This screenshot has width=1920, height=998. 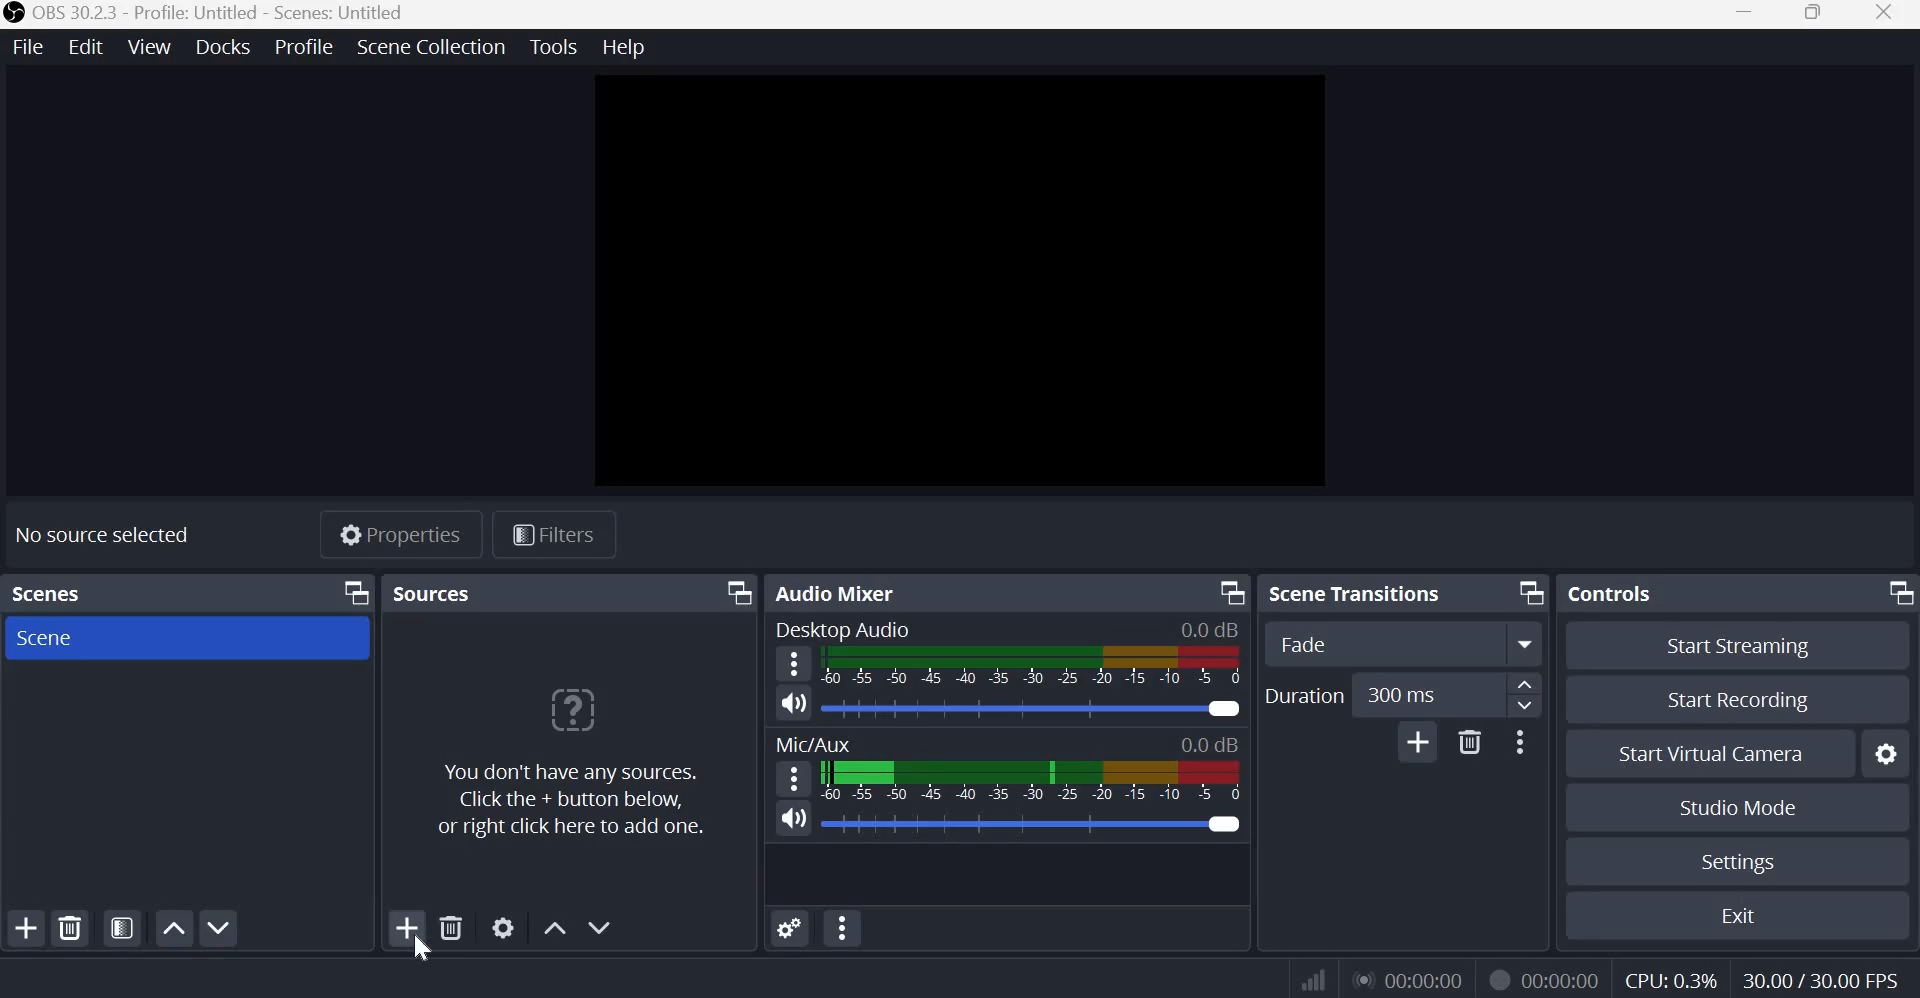 What do you see at coordinates (1669, 981) in the screenshot?
I see `CPU Usage` at bounding box center [1669, 981].